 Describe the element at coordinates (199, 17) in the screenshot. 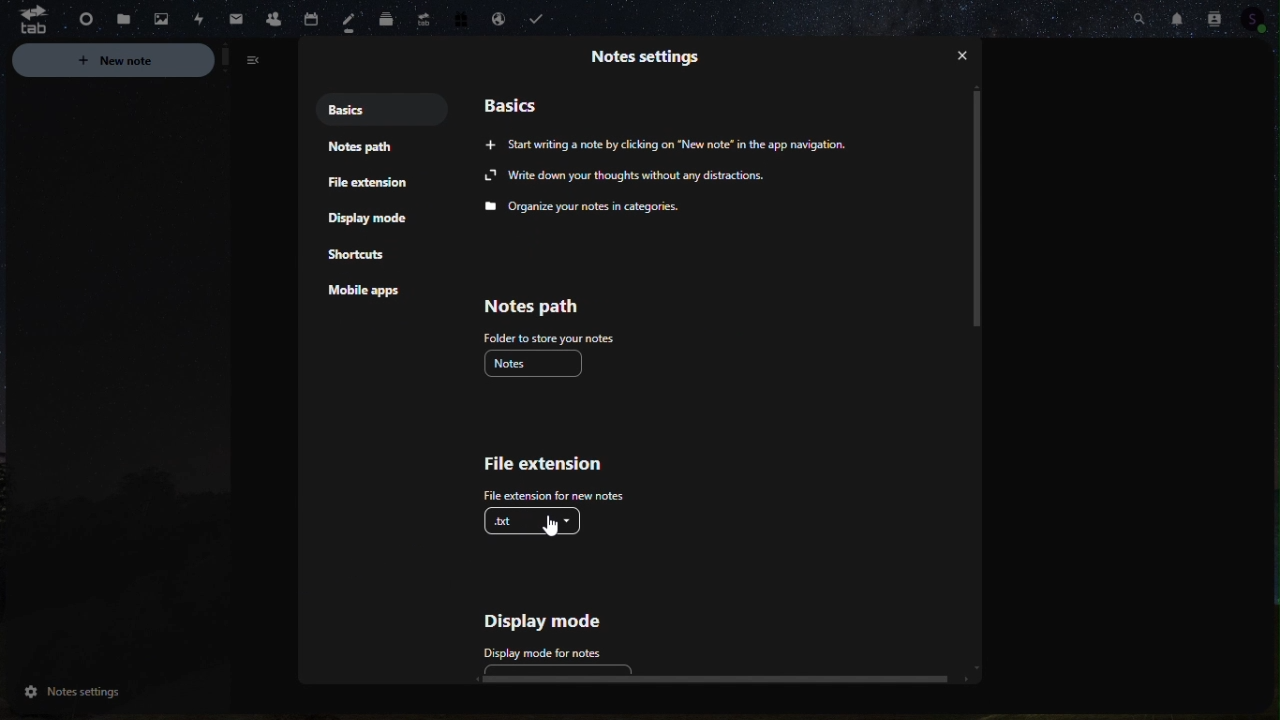

I see `Activity` at that location.